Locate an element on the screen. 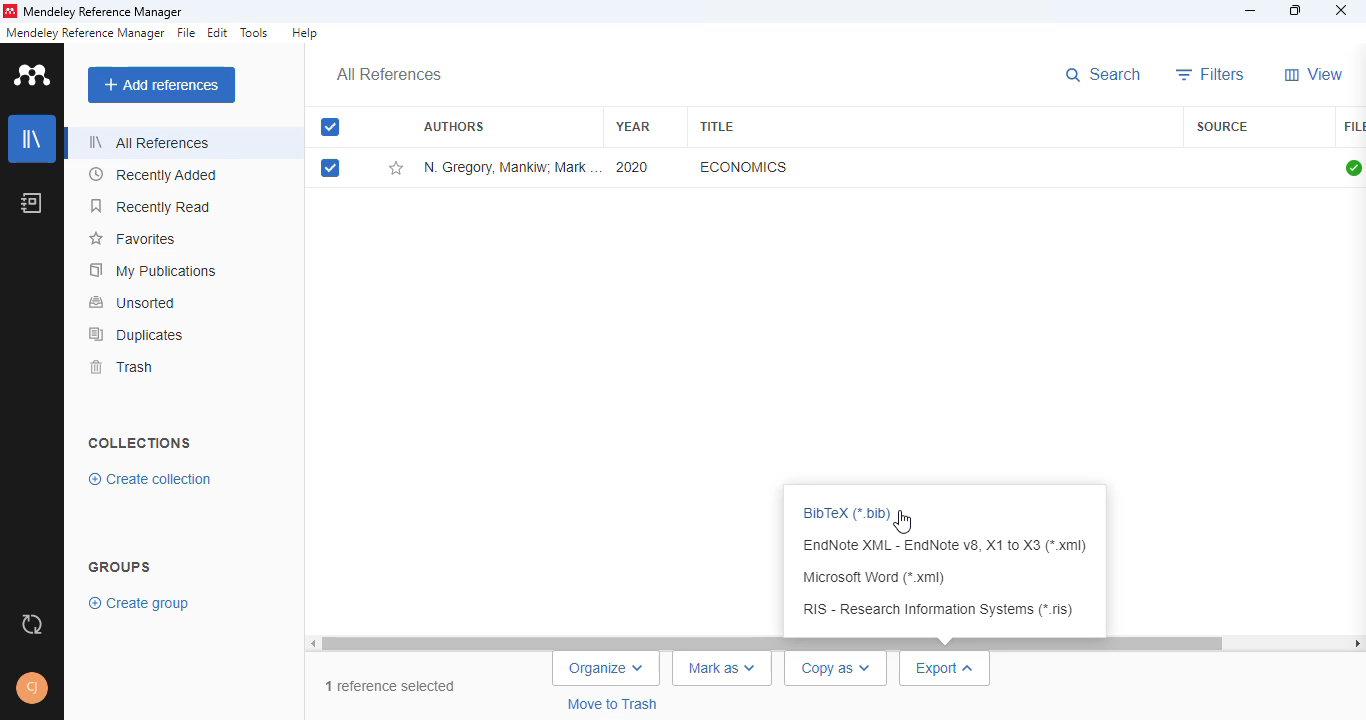 This screenshot has height=720, width=1366. create group is located at coordinates (140, 604).